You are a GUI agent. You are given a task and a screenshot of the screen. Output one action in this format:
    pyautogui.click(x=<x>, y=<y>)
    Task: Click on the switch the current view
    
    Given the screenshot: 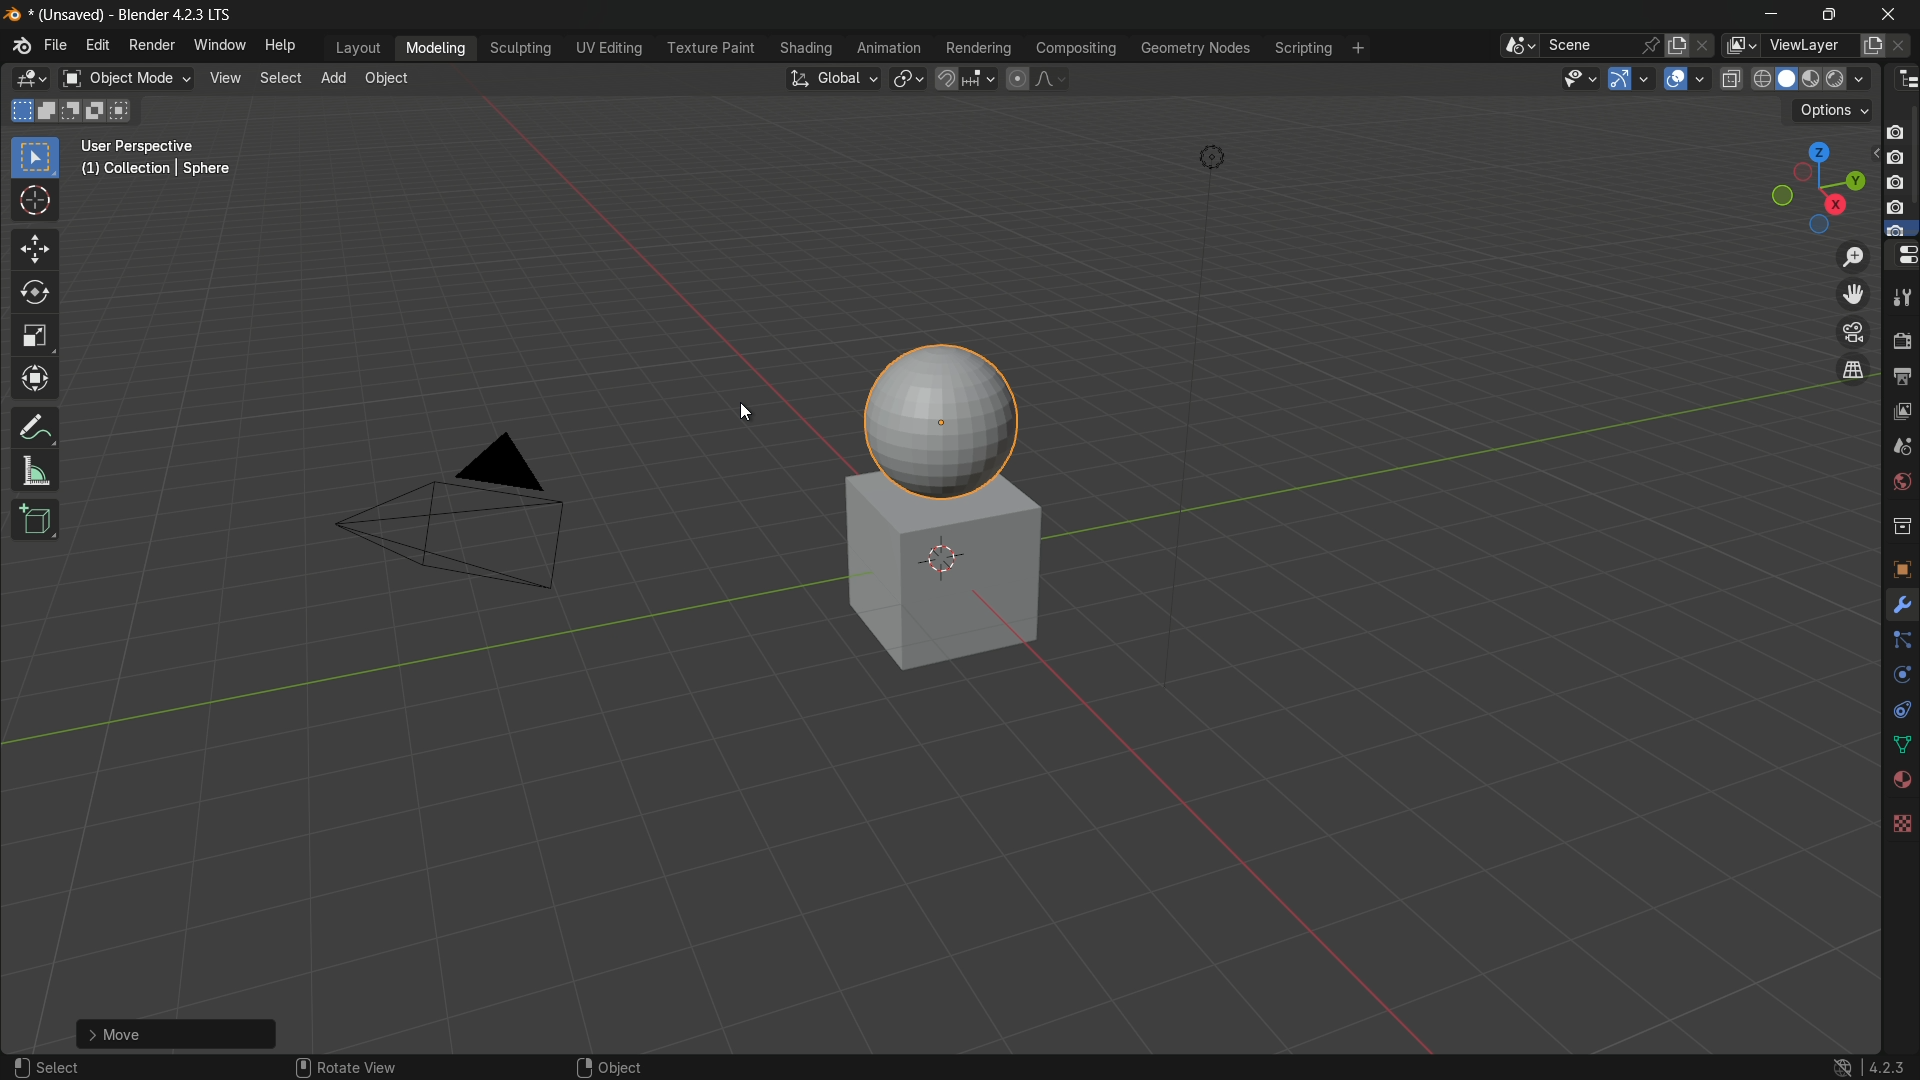 What is the action you would take?
    pyautogui.click(x=1852, y=369)
    